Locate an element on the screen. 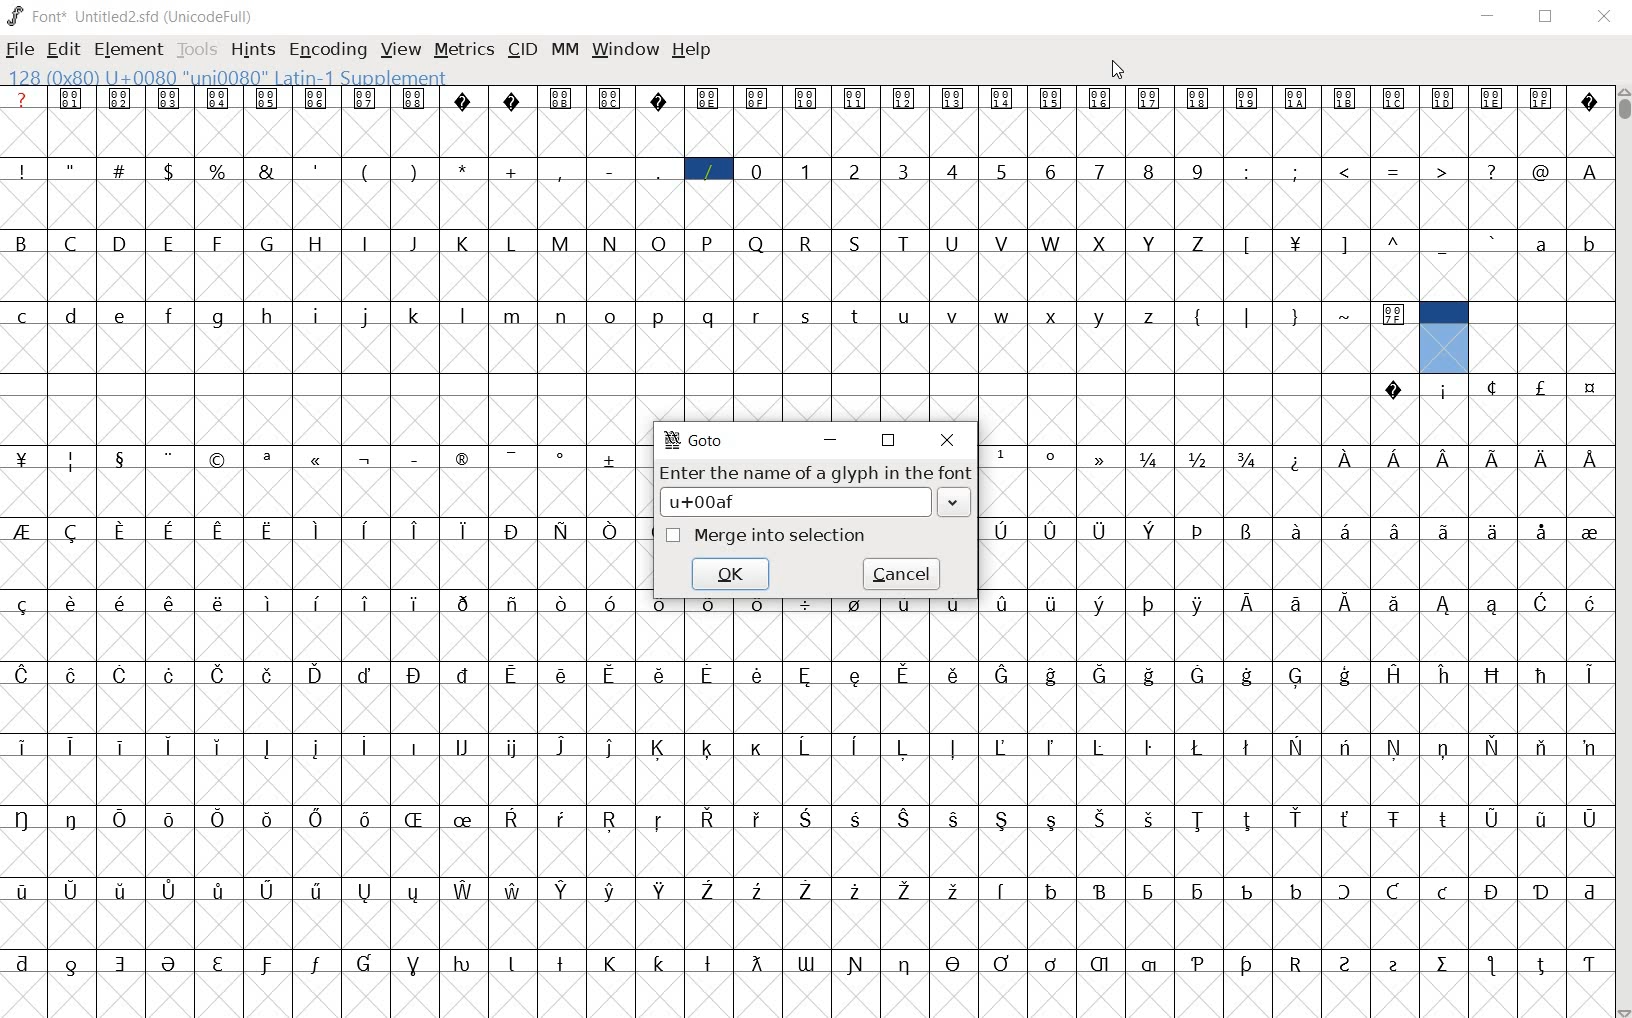  Symbol is located at coordinates (1201, 746).